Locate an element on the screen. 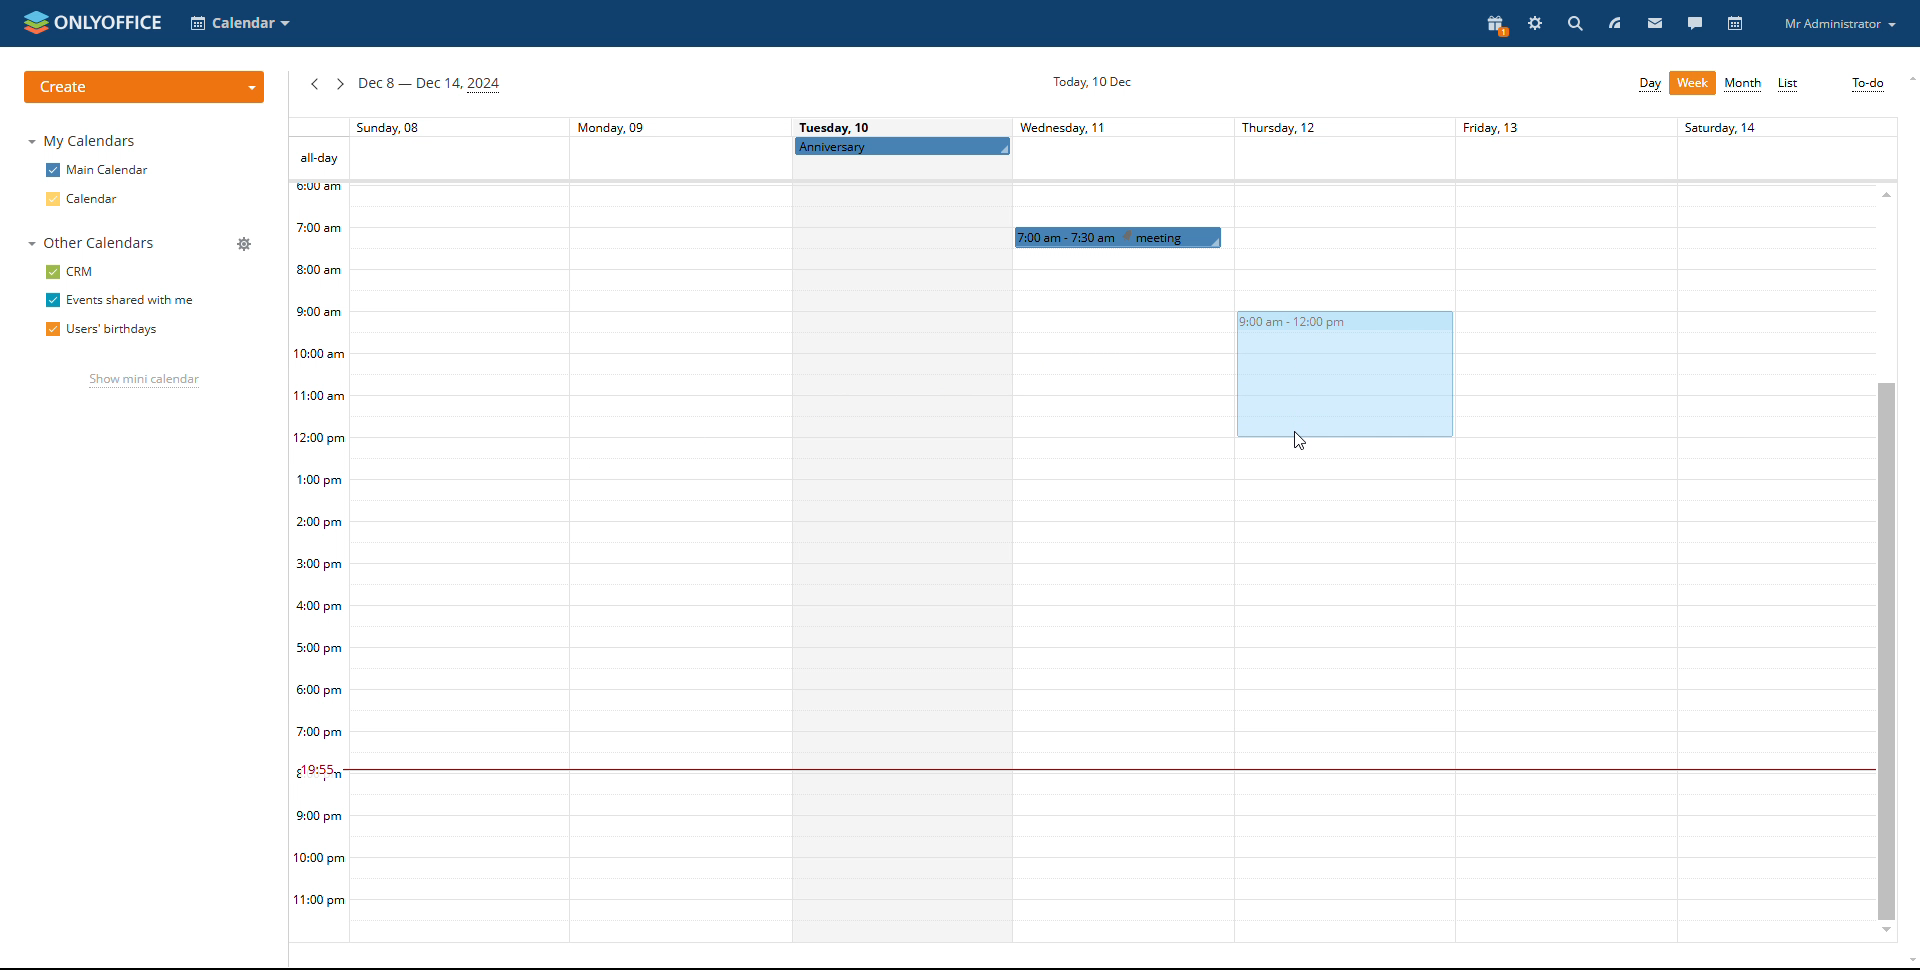 The image size is (1920, 970). checkbox is located at coordinates (51, 300).